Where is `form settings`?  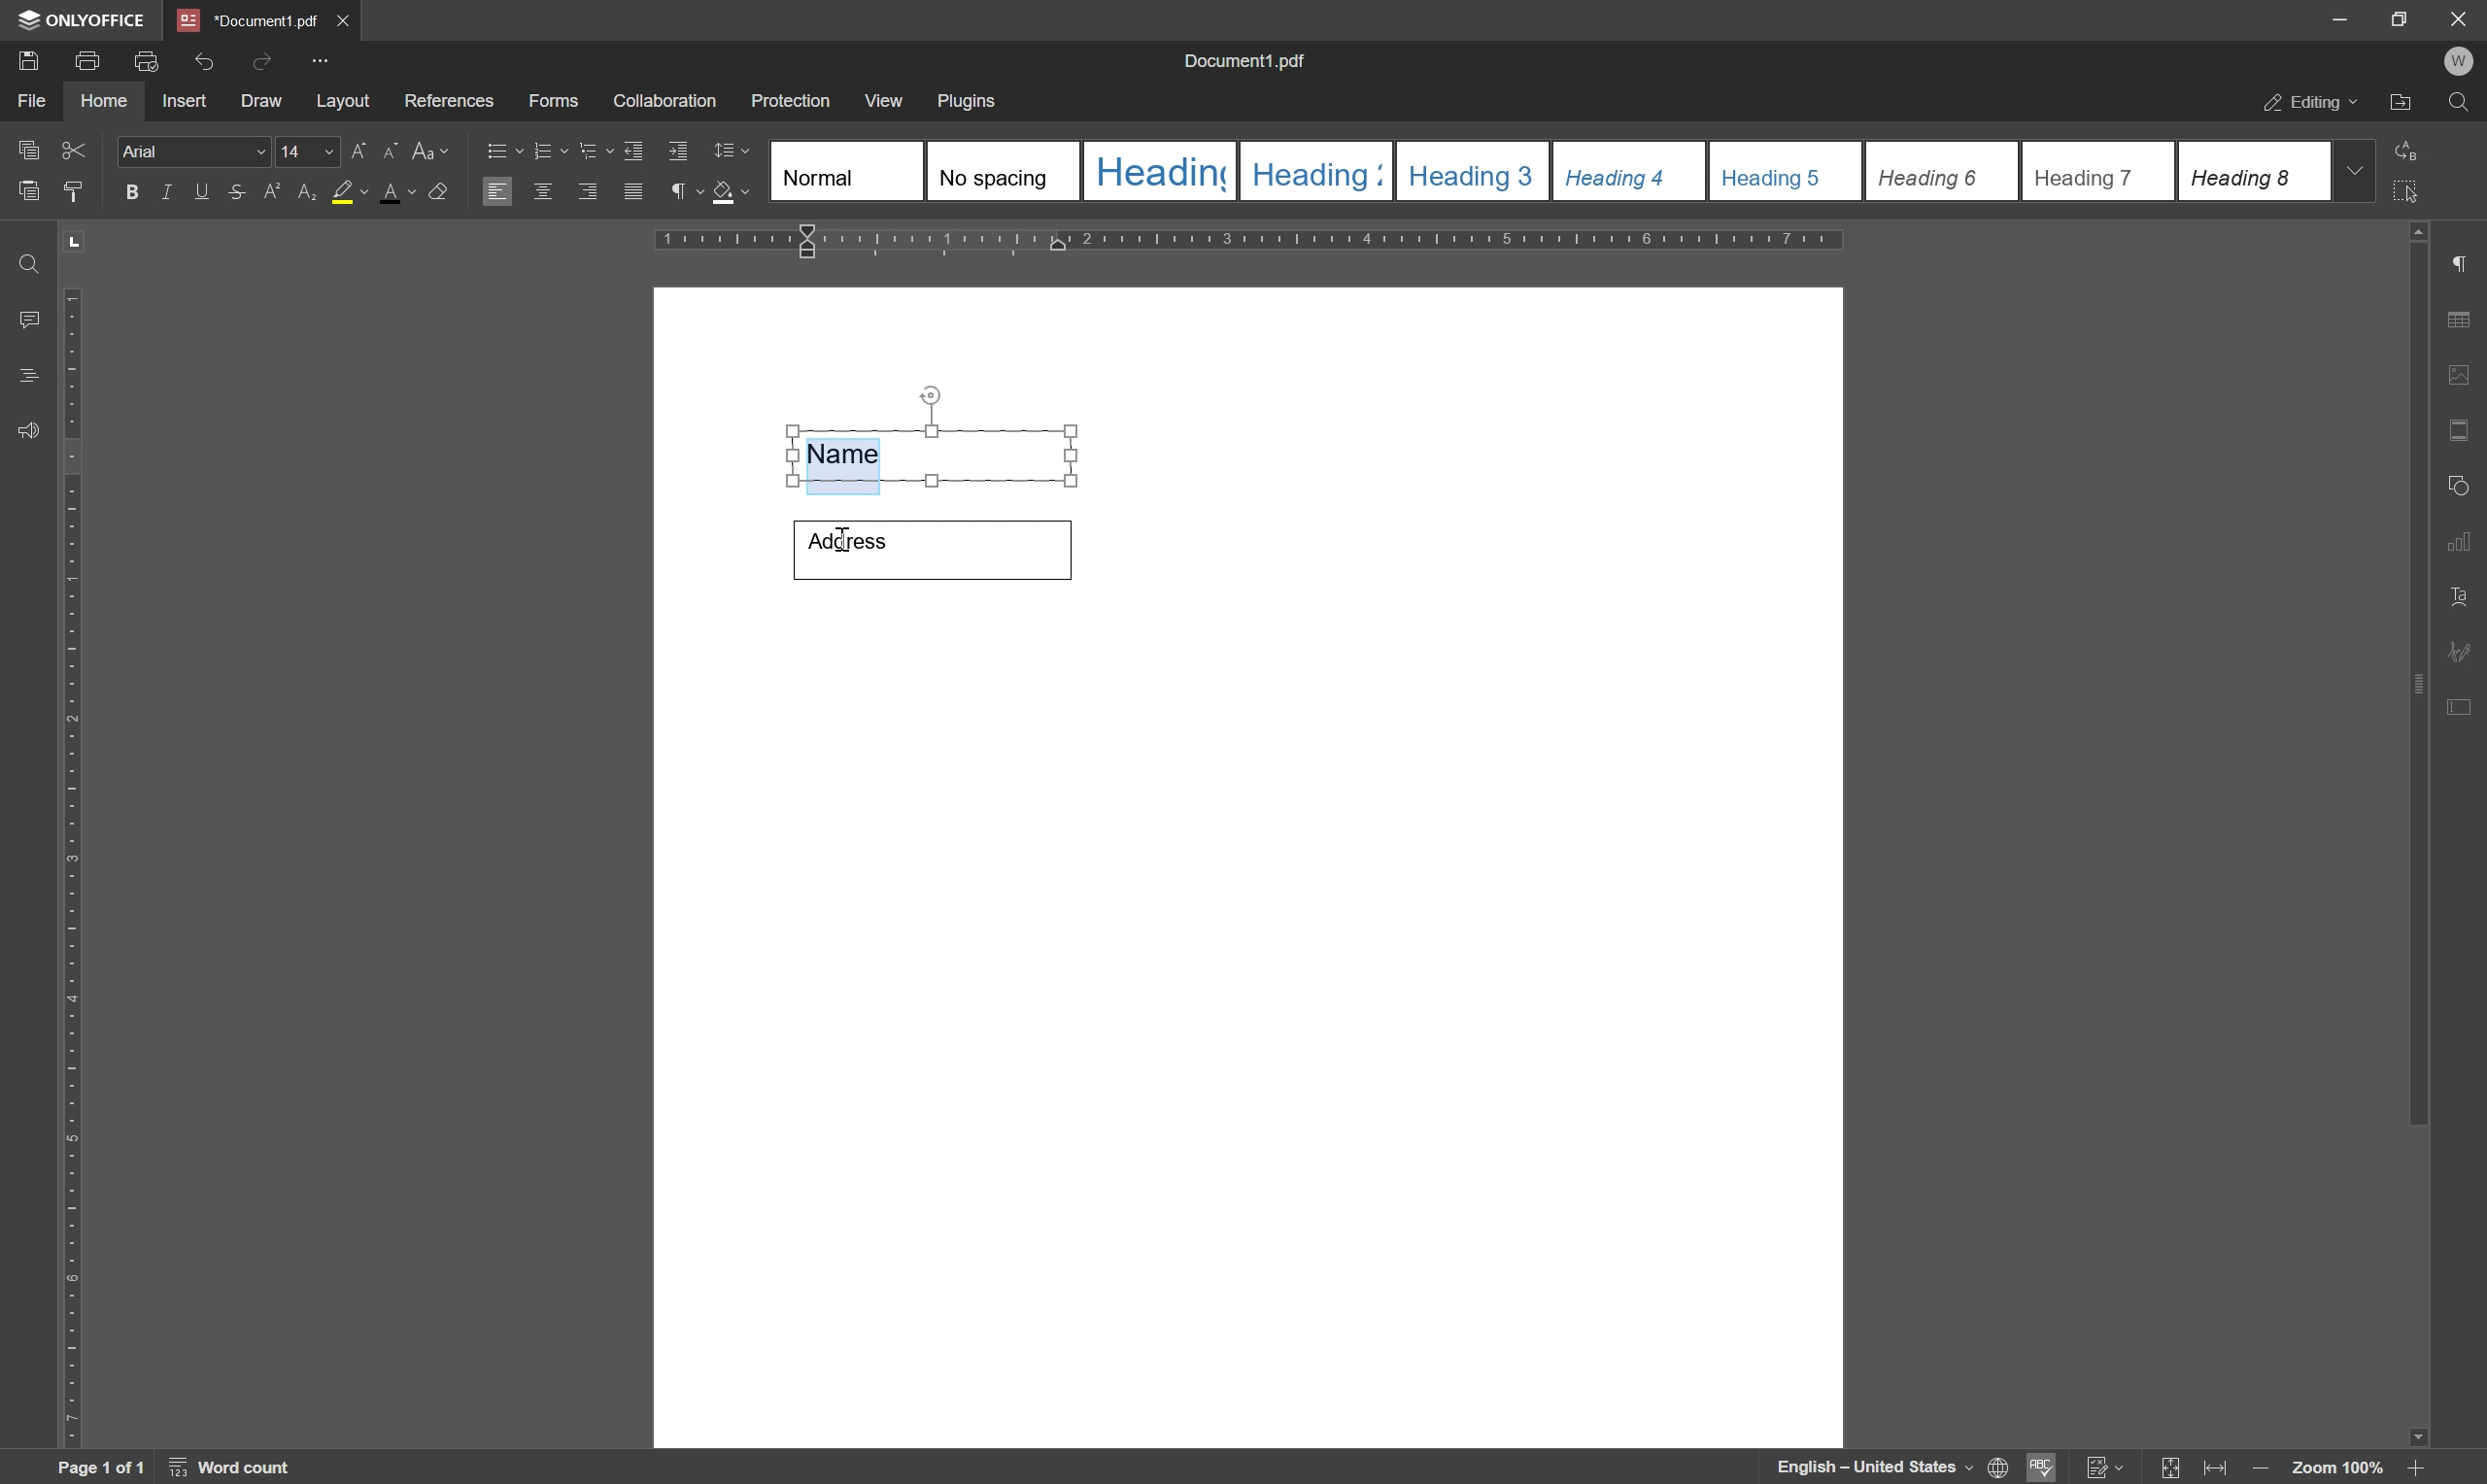 form settings is located at coordinates (2462, 703).